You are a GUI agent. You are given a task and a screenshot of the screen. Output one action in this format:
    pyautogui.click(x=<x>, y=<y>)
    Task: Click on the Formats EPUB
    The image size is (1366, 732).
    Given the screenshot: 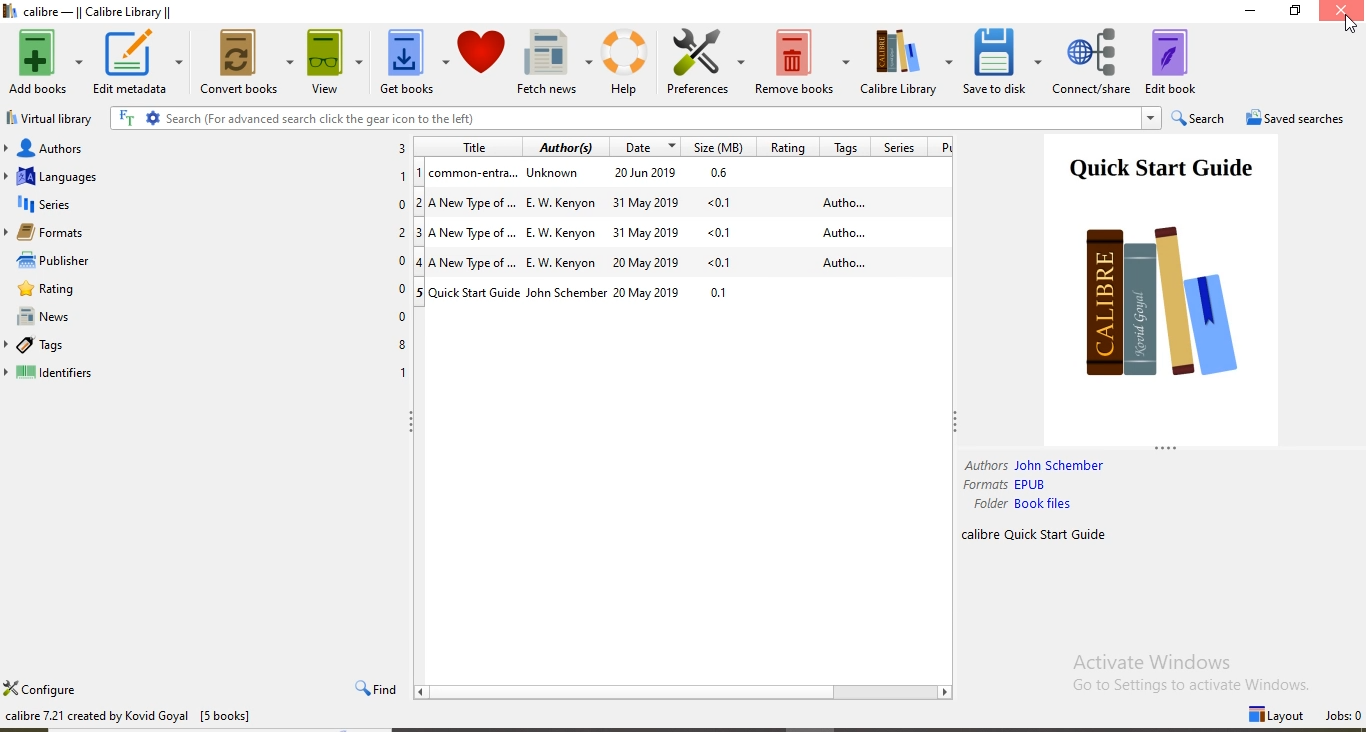 What is the action you would take?
    pyautogui.click(x=1007, y=484)
    